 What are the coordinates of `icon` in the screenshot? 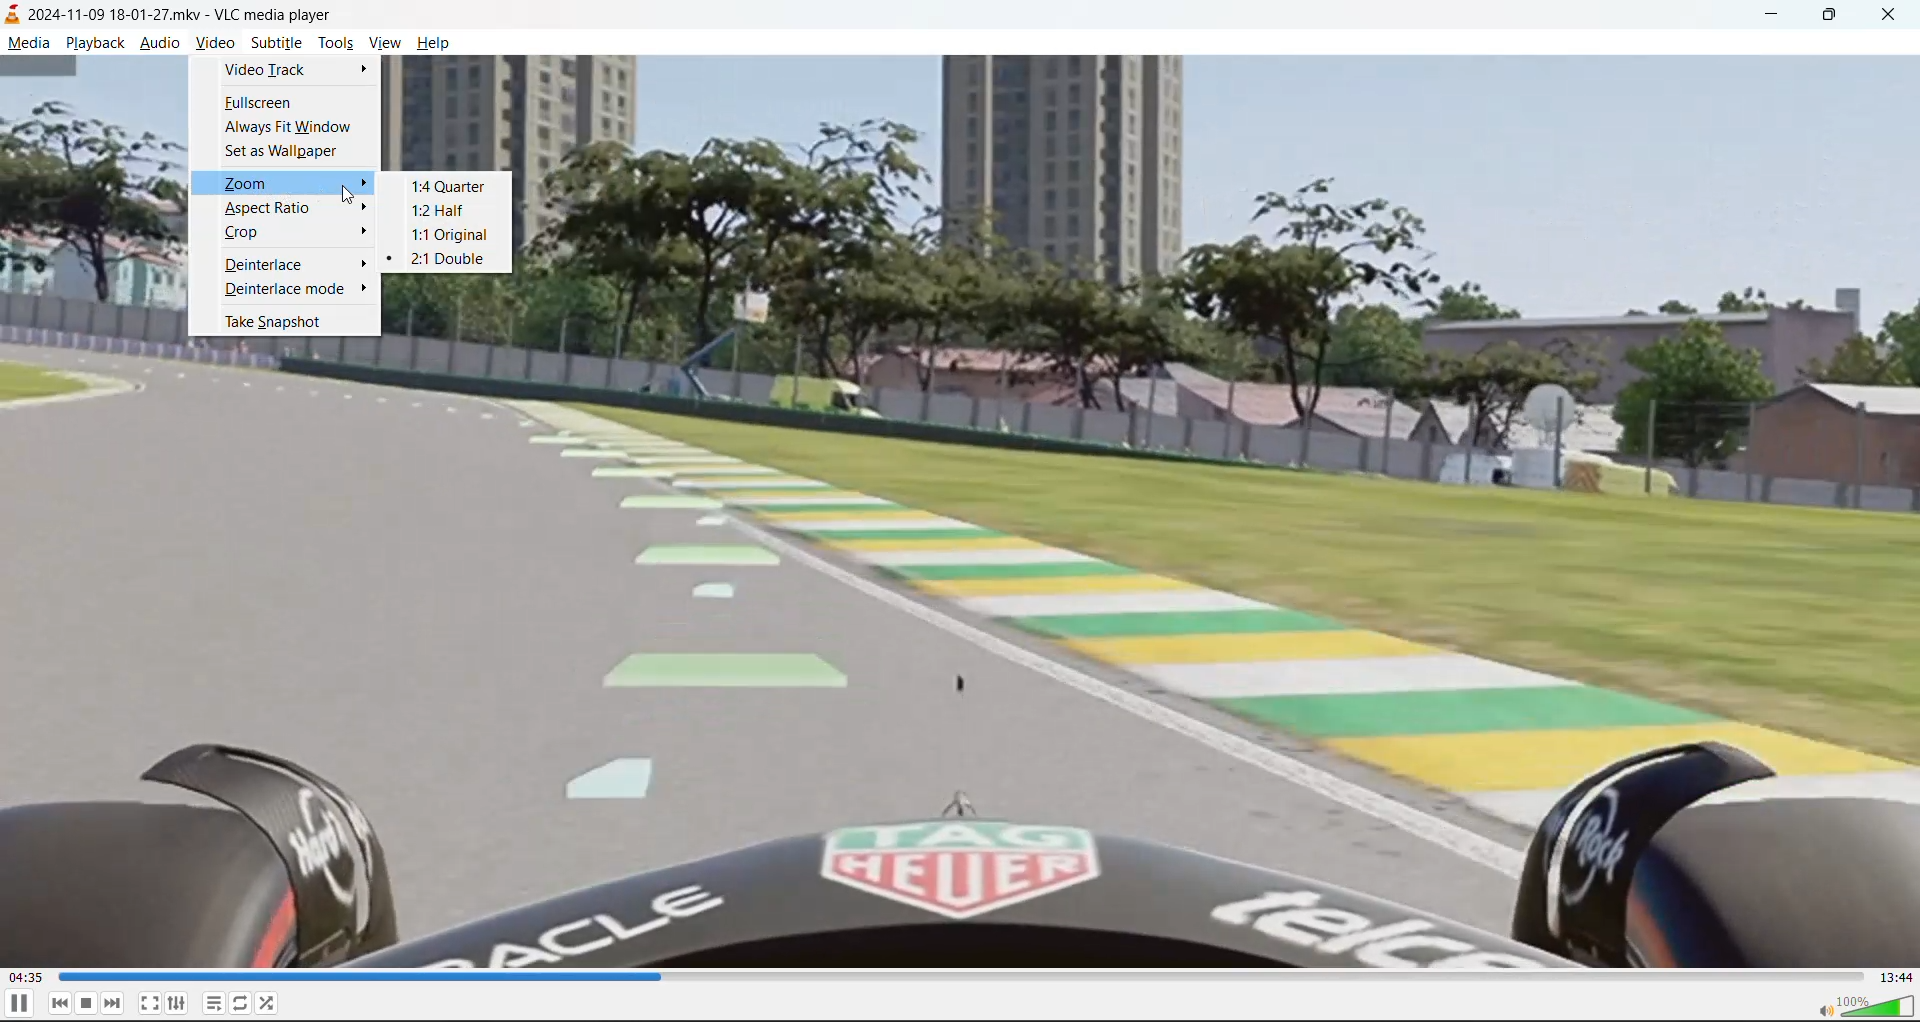 It's located at (13, 13).